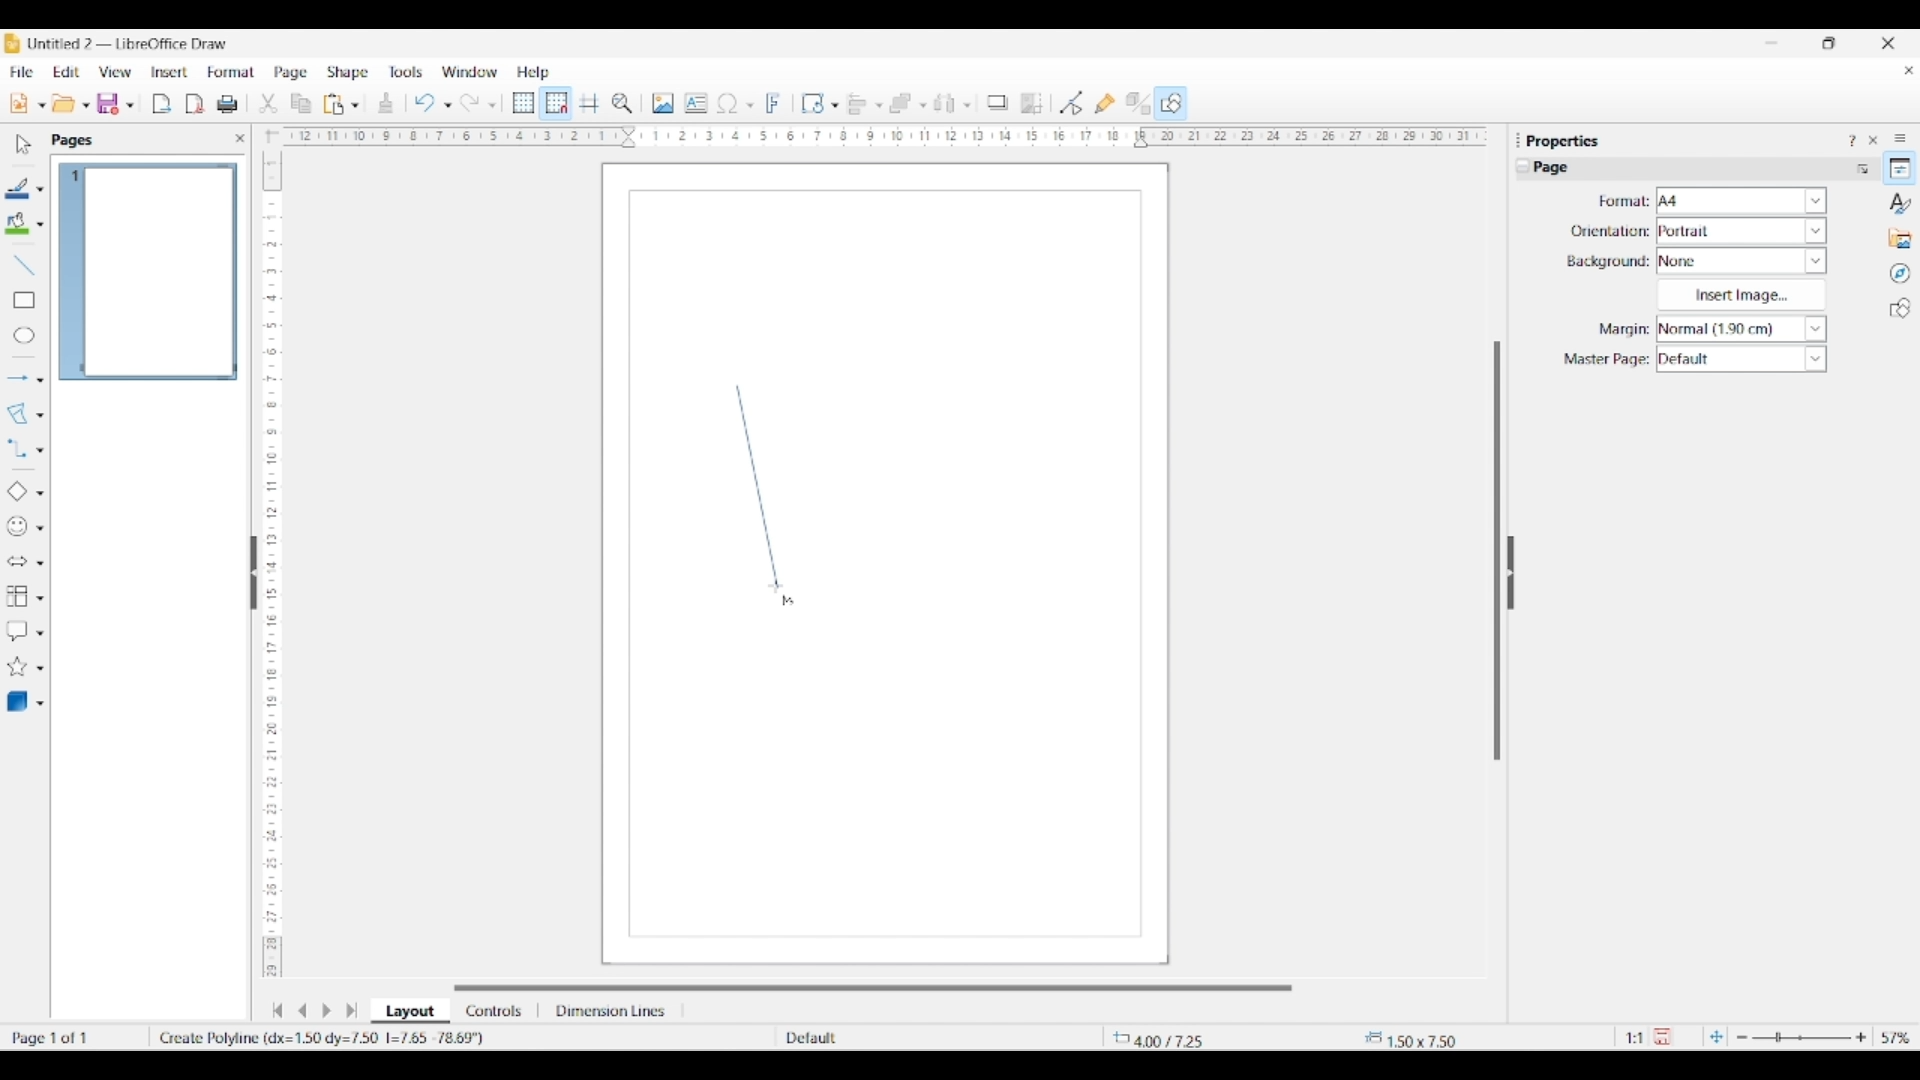 Image resolution: width=1920 pixels, height=1080 pixels. Describe the element at coordinates (24, 300) in the screenshot. I see `Rectangle` at that location.